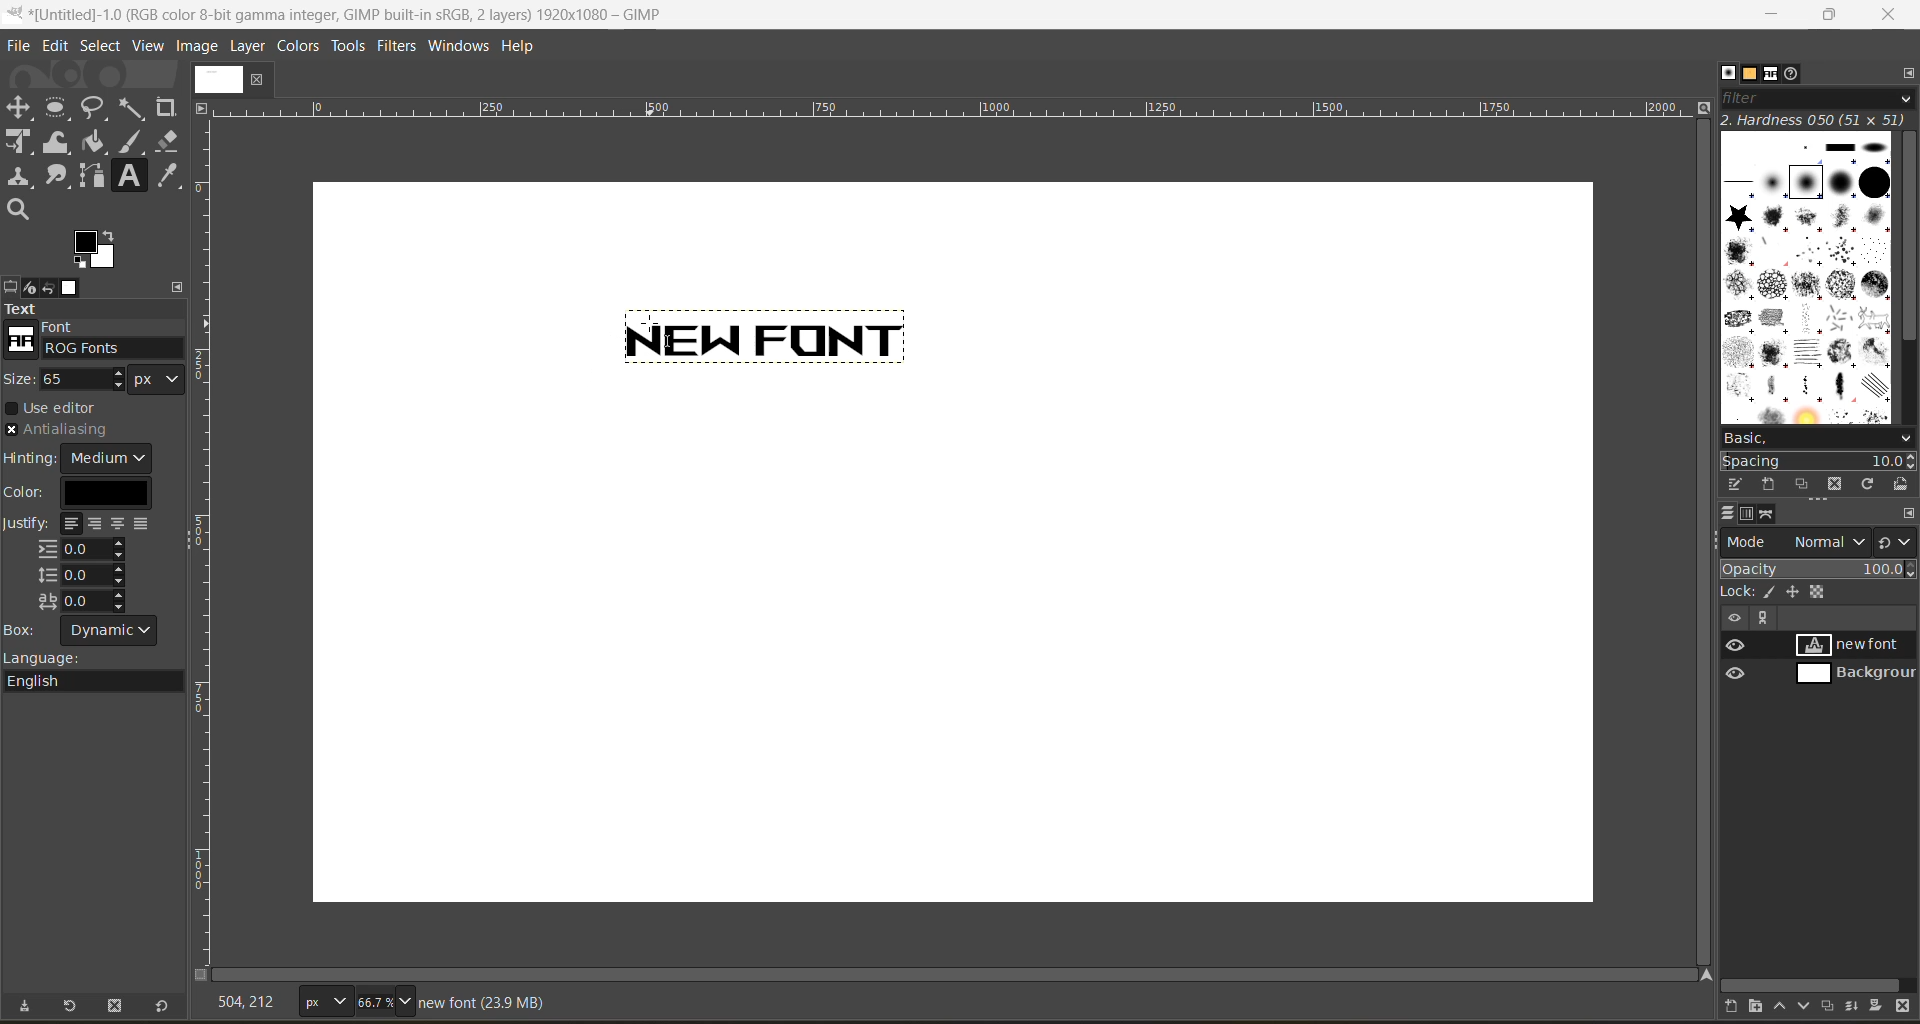 This screenshot has width=1920, height=1024. What do you see at coordinates (457, 48) in the screenshot?
I see `windows` at bounding box center [457, 48].